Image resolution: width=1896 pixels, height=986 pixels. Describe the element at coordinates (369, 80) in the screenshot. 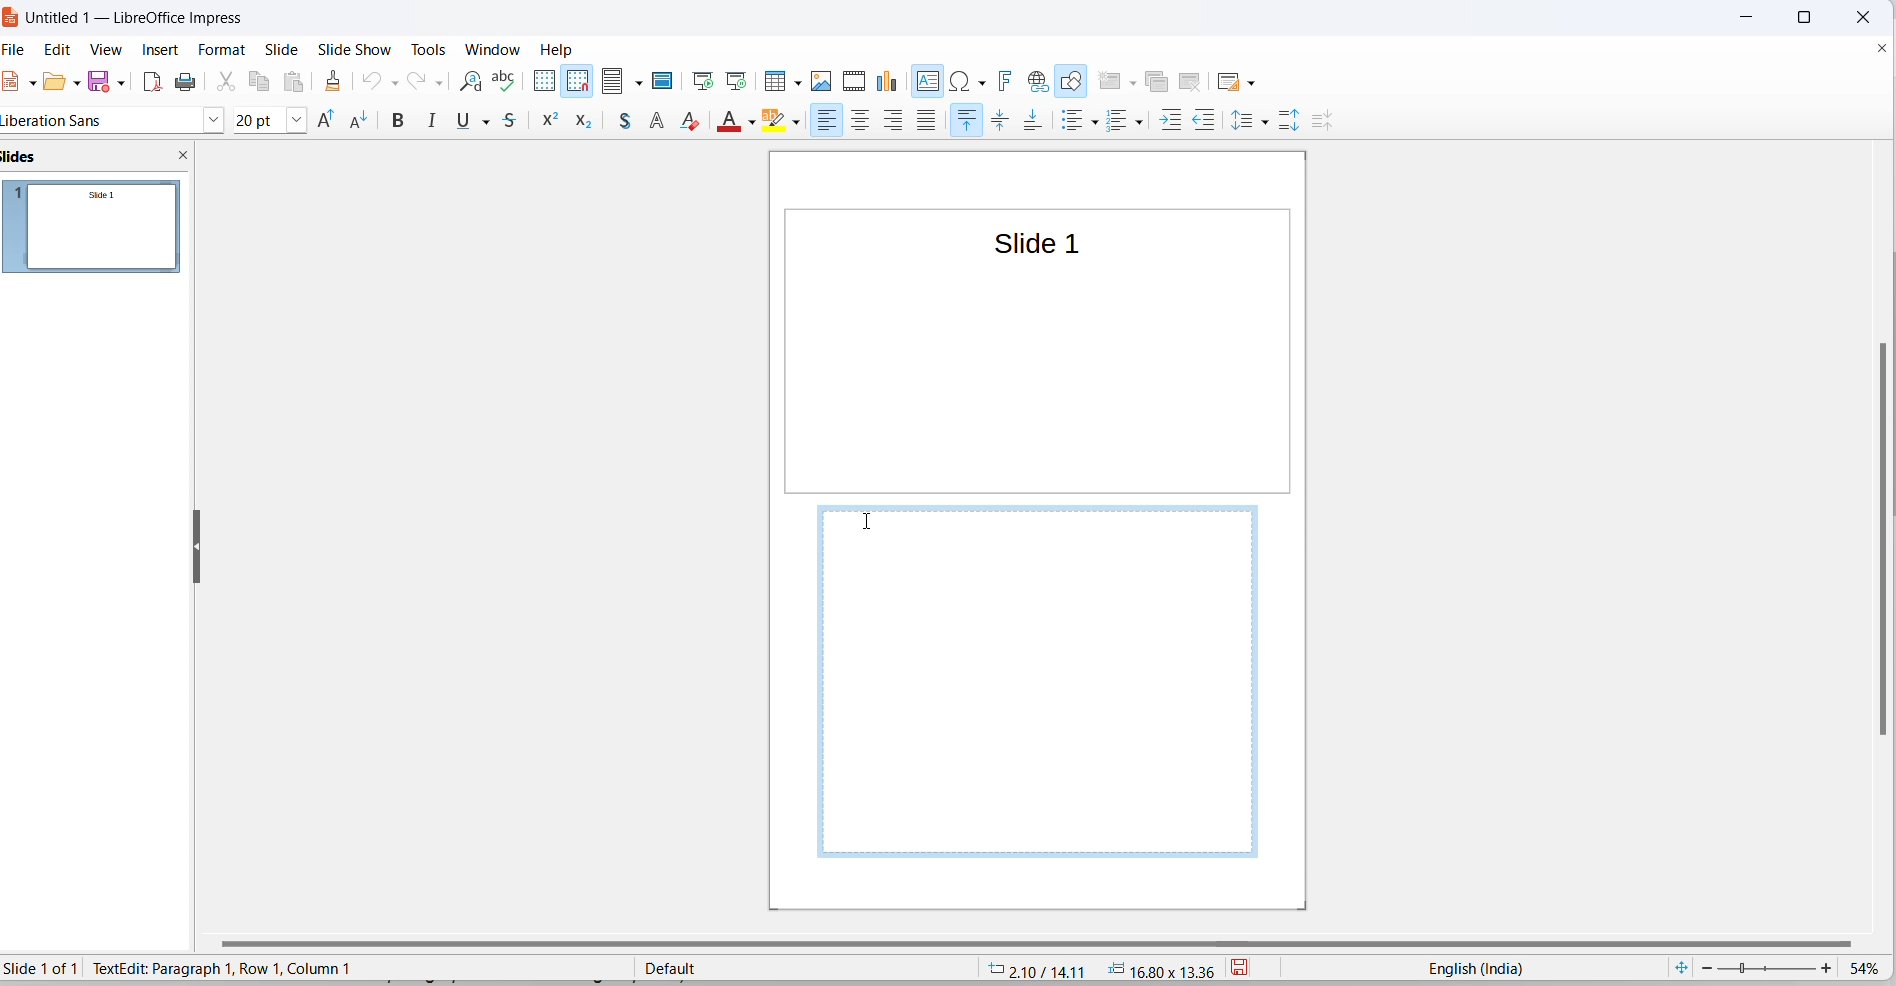

I see `undo` at that location.